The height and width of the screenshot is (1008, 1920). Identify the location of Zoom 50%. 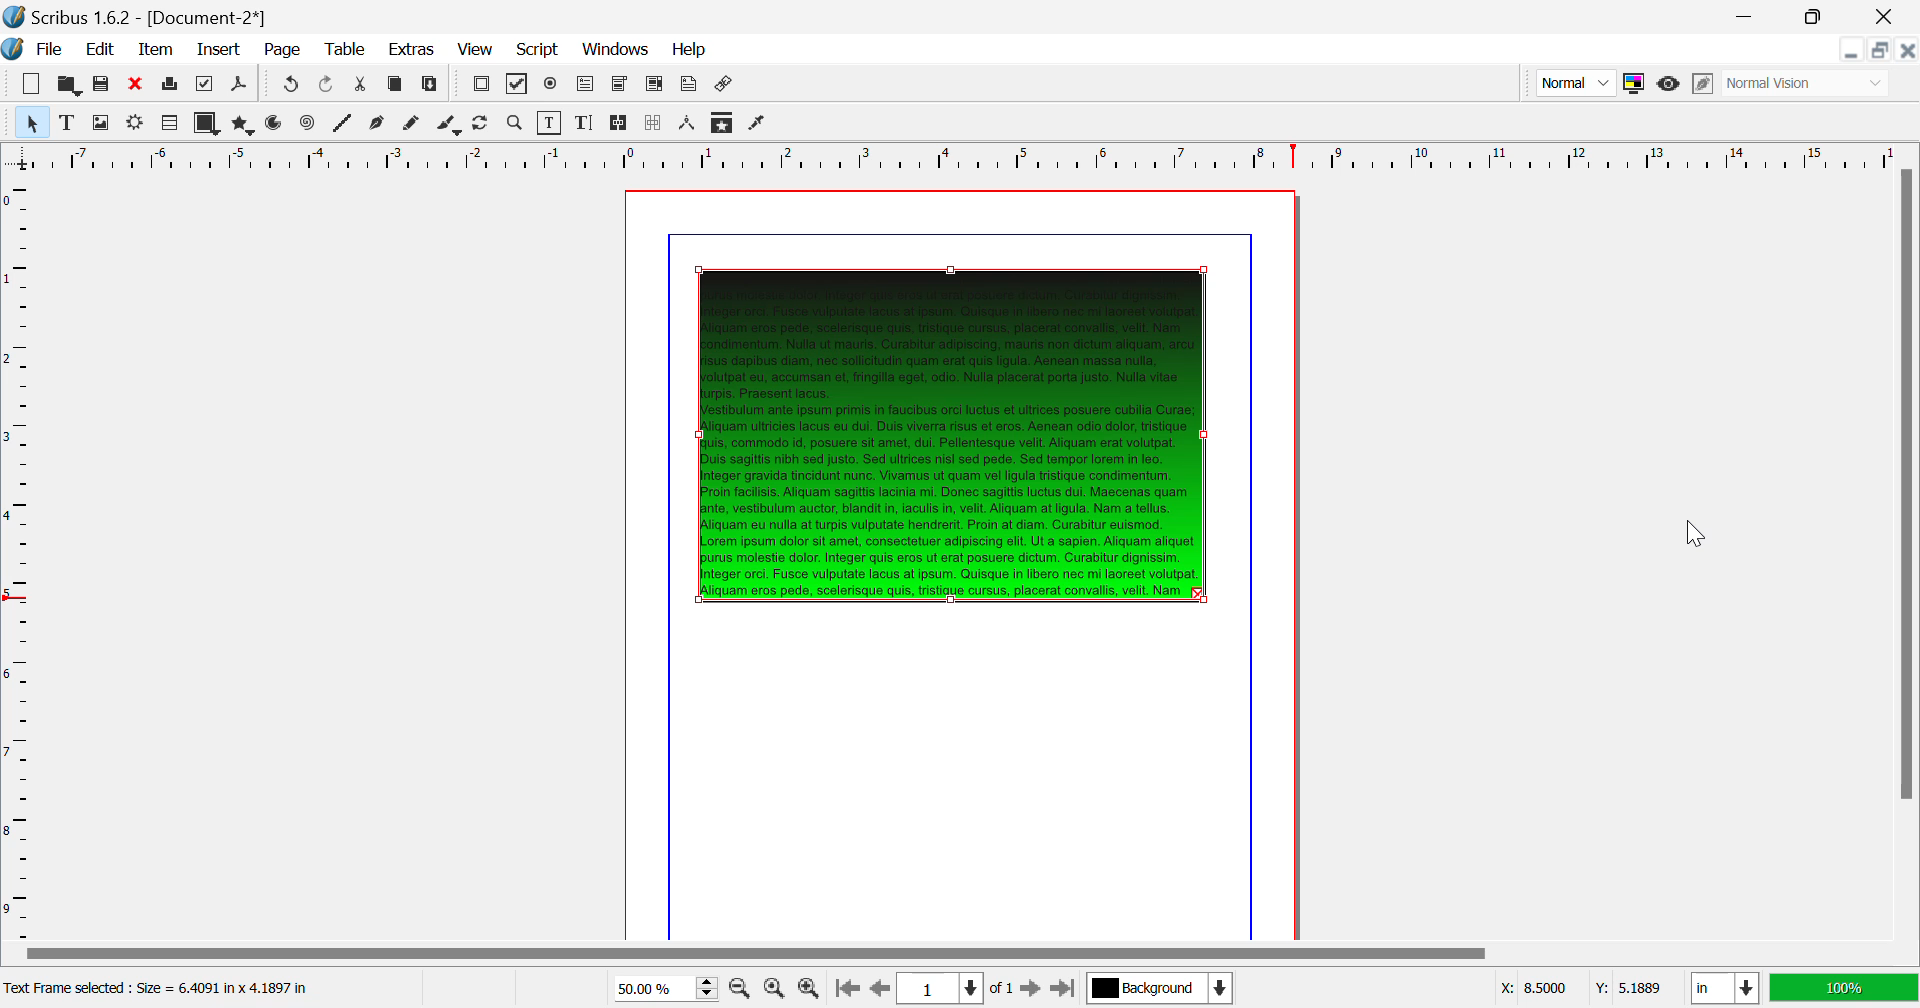
(658, 988).